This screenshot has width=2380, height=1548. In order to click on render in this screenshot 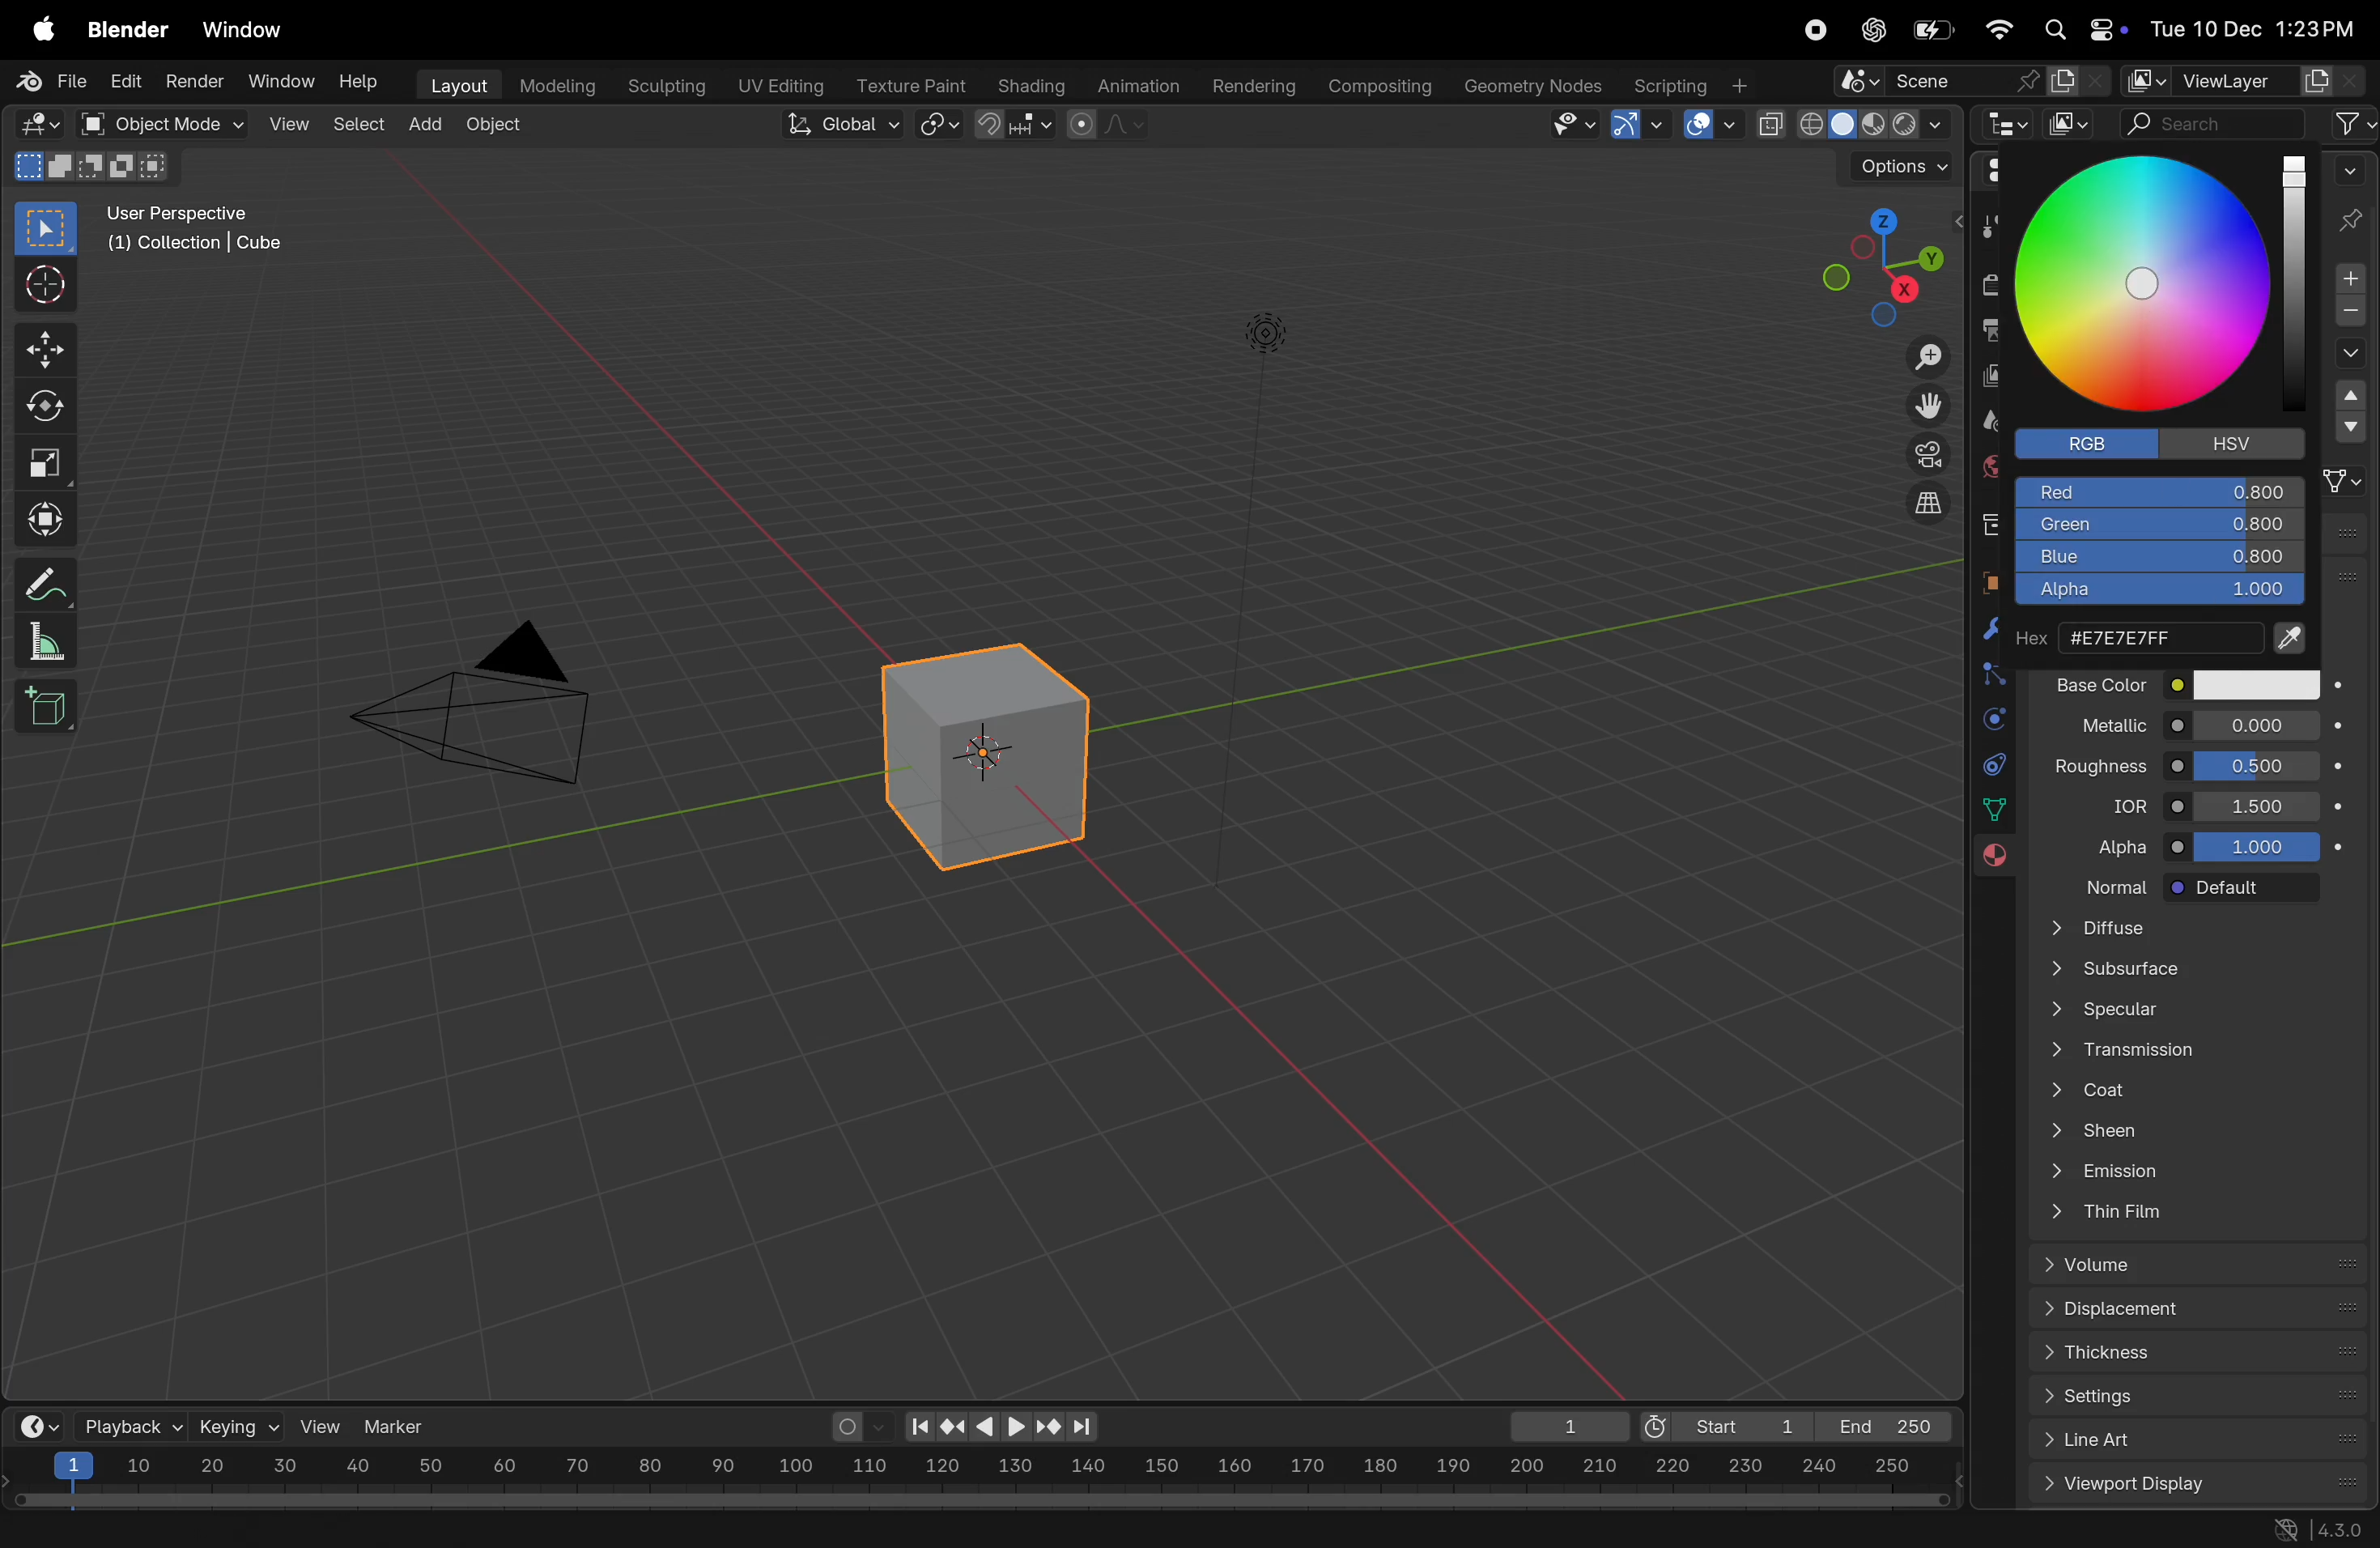, I will do `click(1991, 284)`.